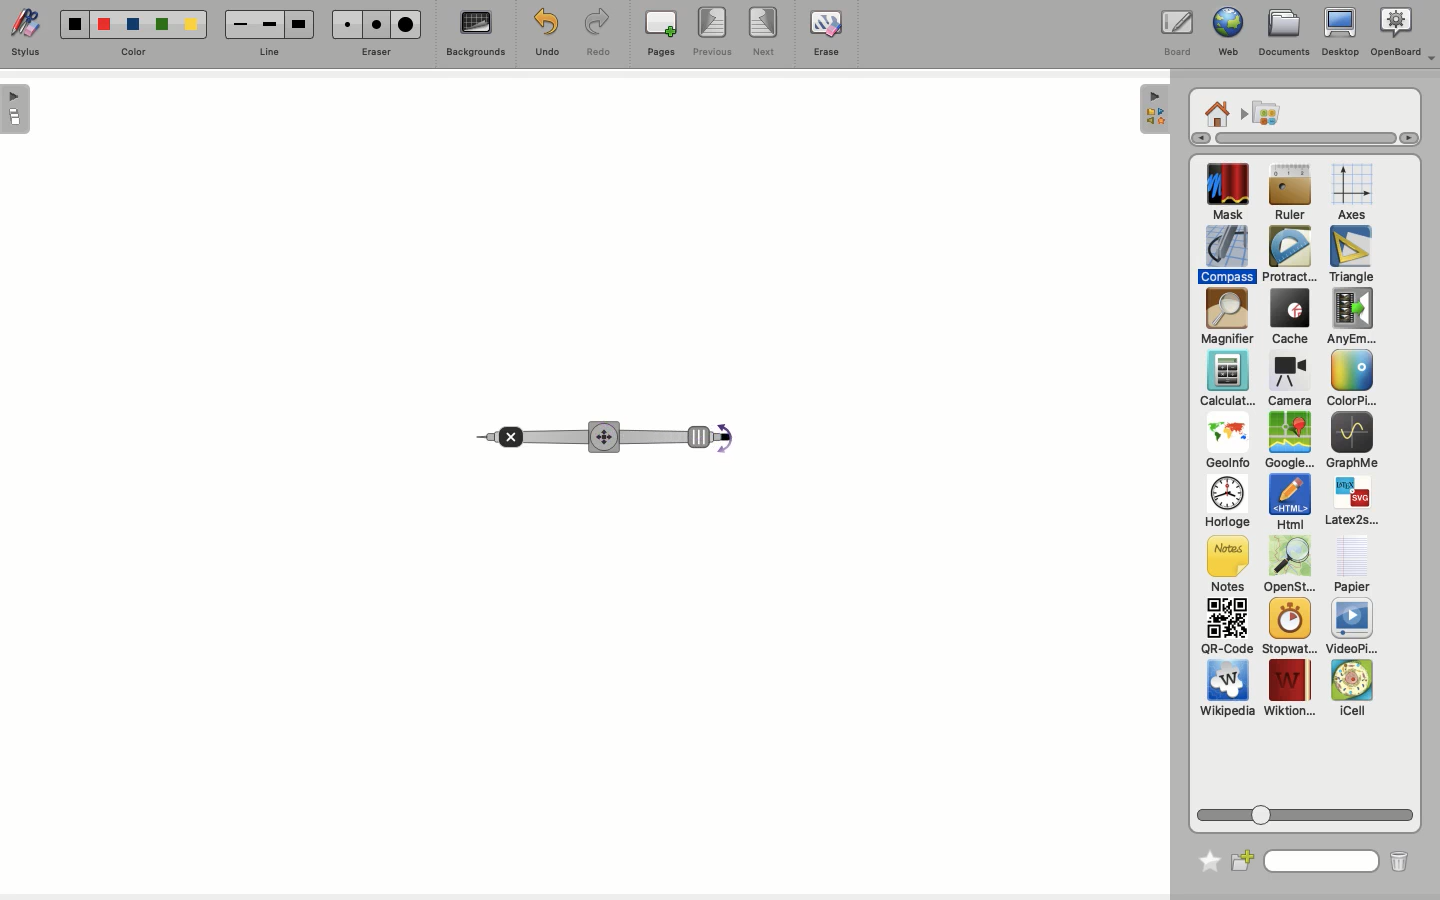  What do you see at coordinates (1352, 627) in the screenshot?
I see `VideoPlayer` at bounding box center [1352, 627].